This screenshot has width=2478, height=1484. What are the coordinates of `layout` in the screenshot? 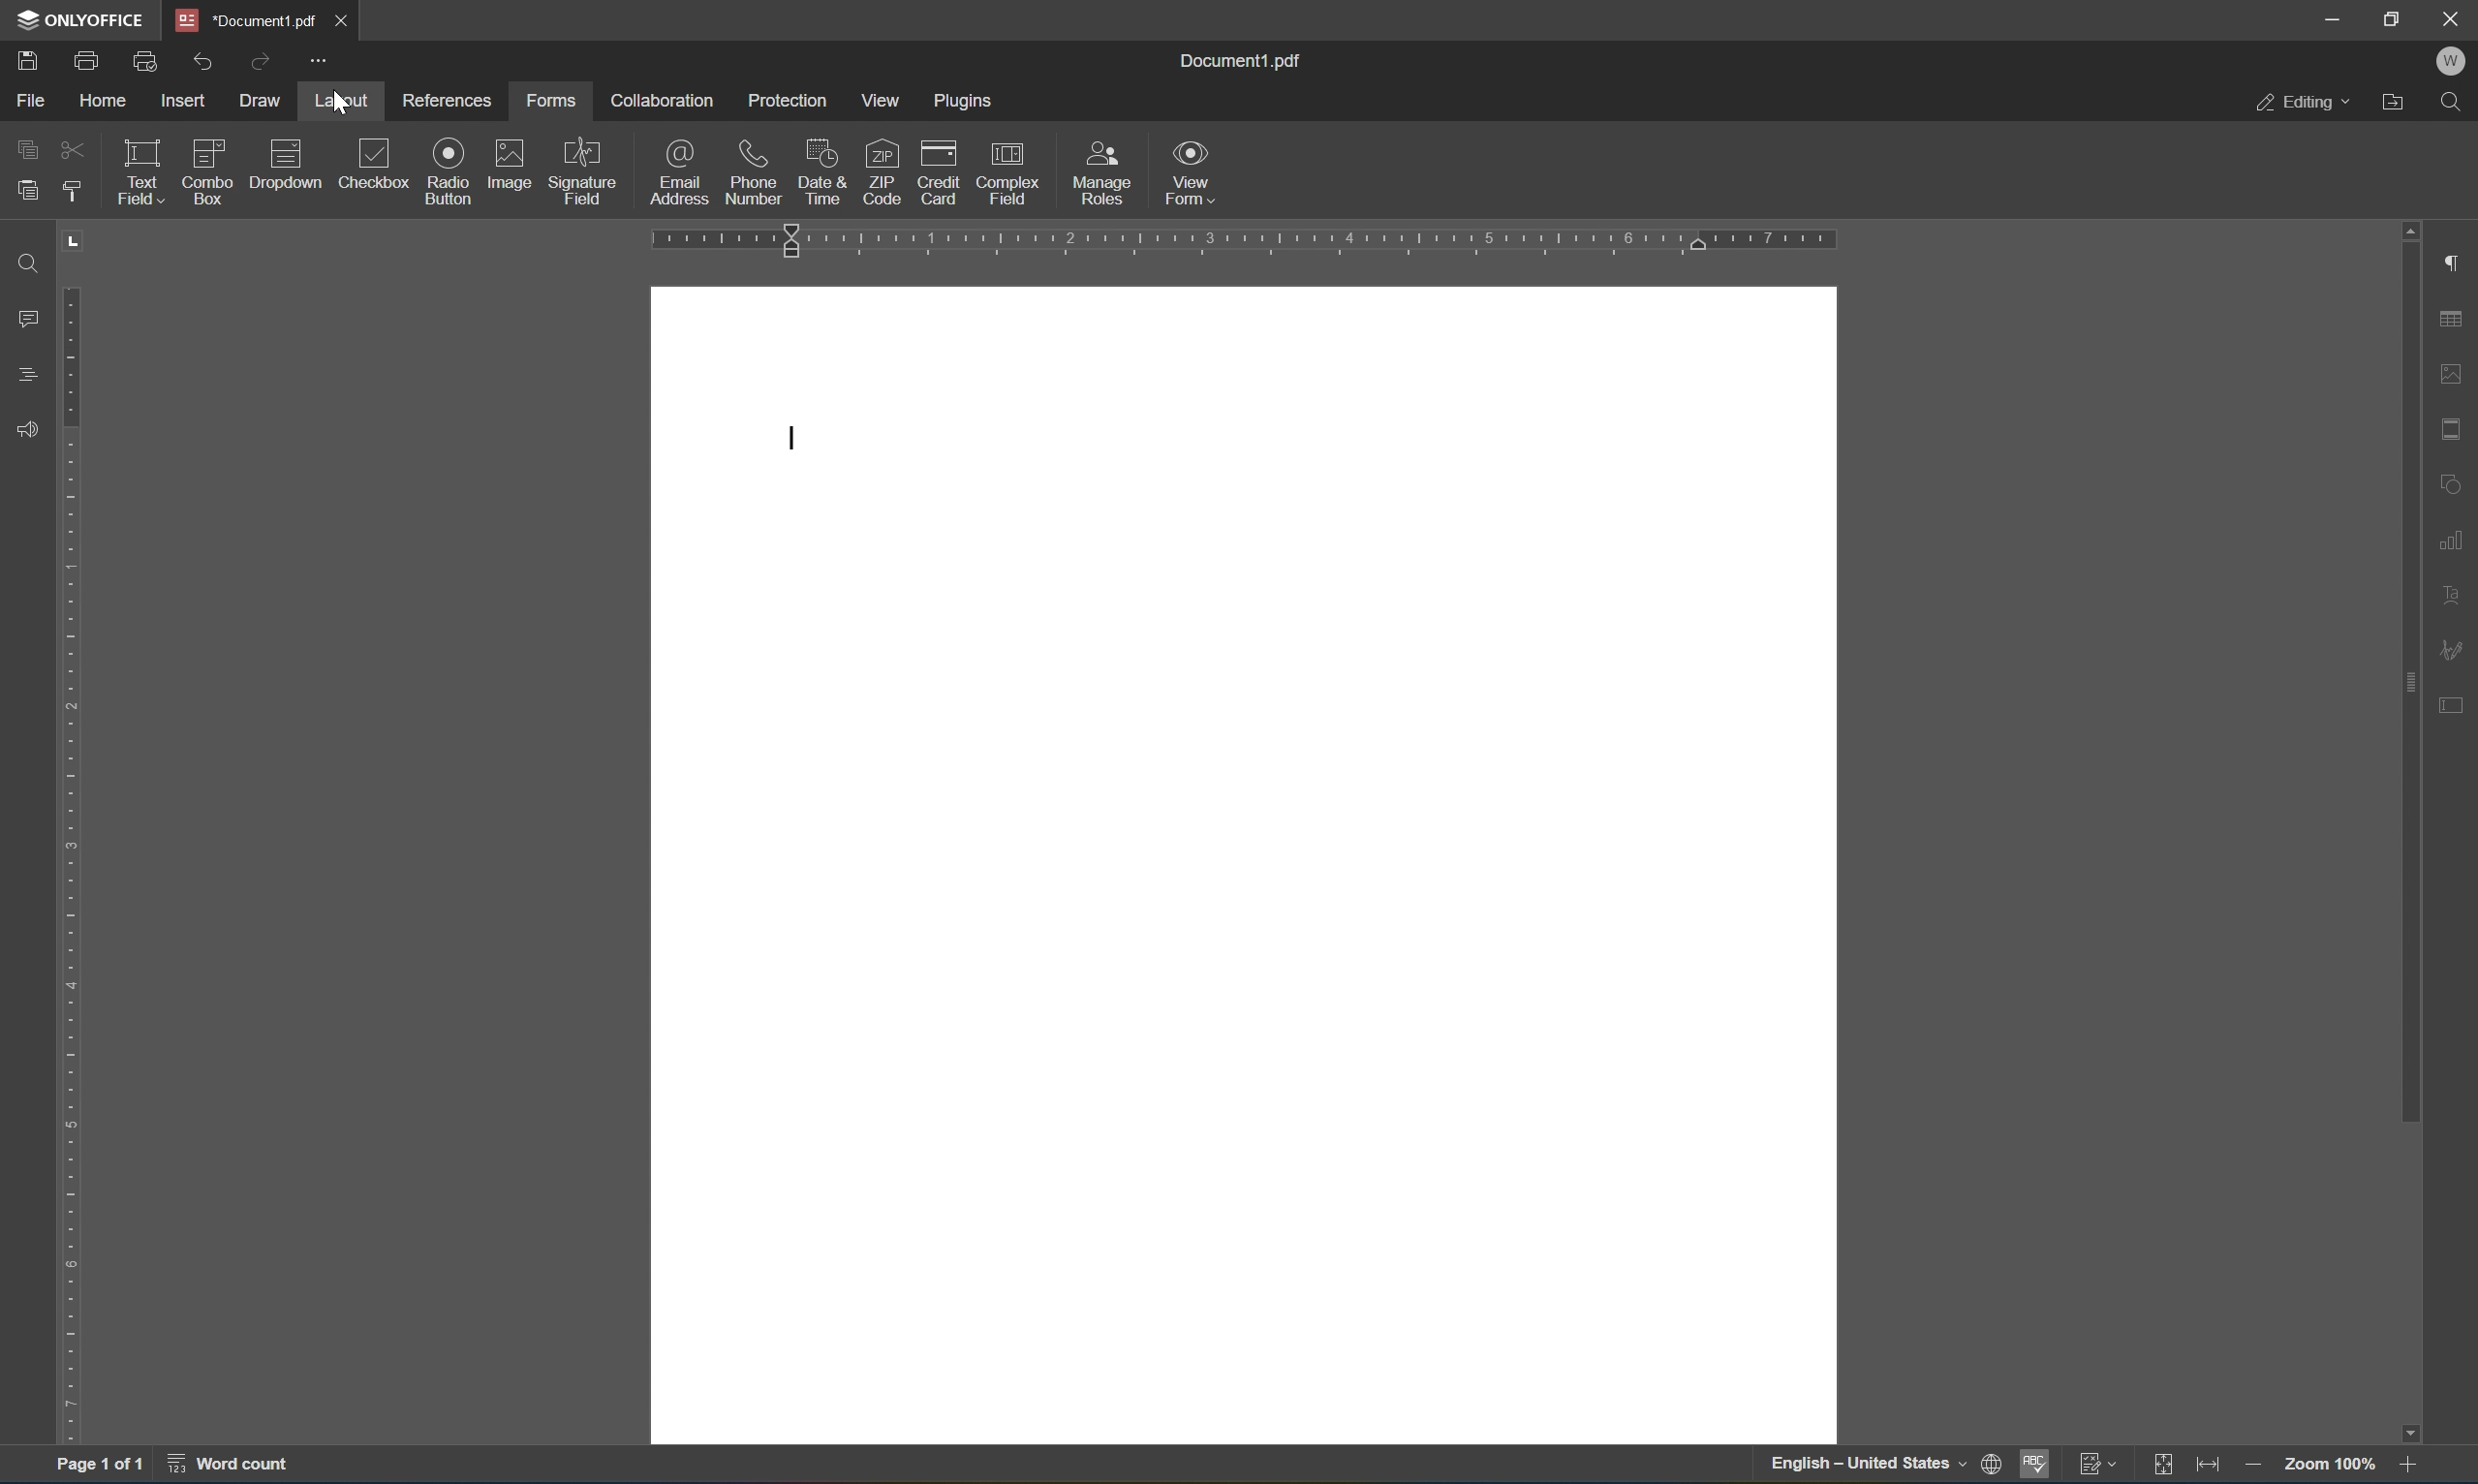 It's located at (339, 98).